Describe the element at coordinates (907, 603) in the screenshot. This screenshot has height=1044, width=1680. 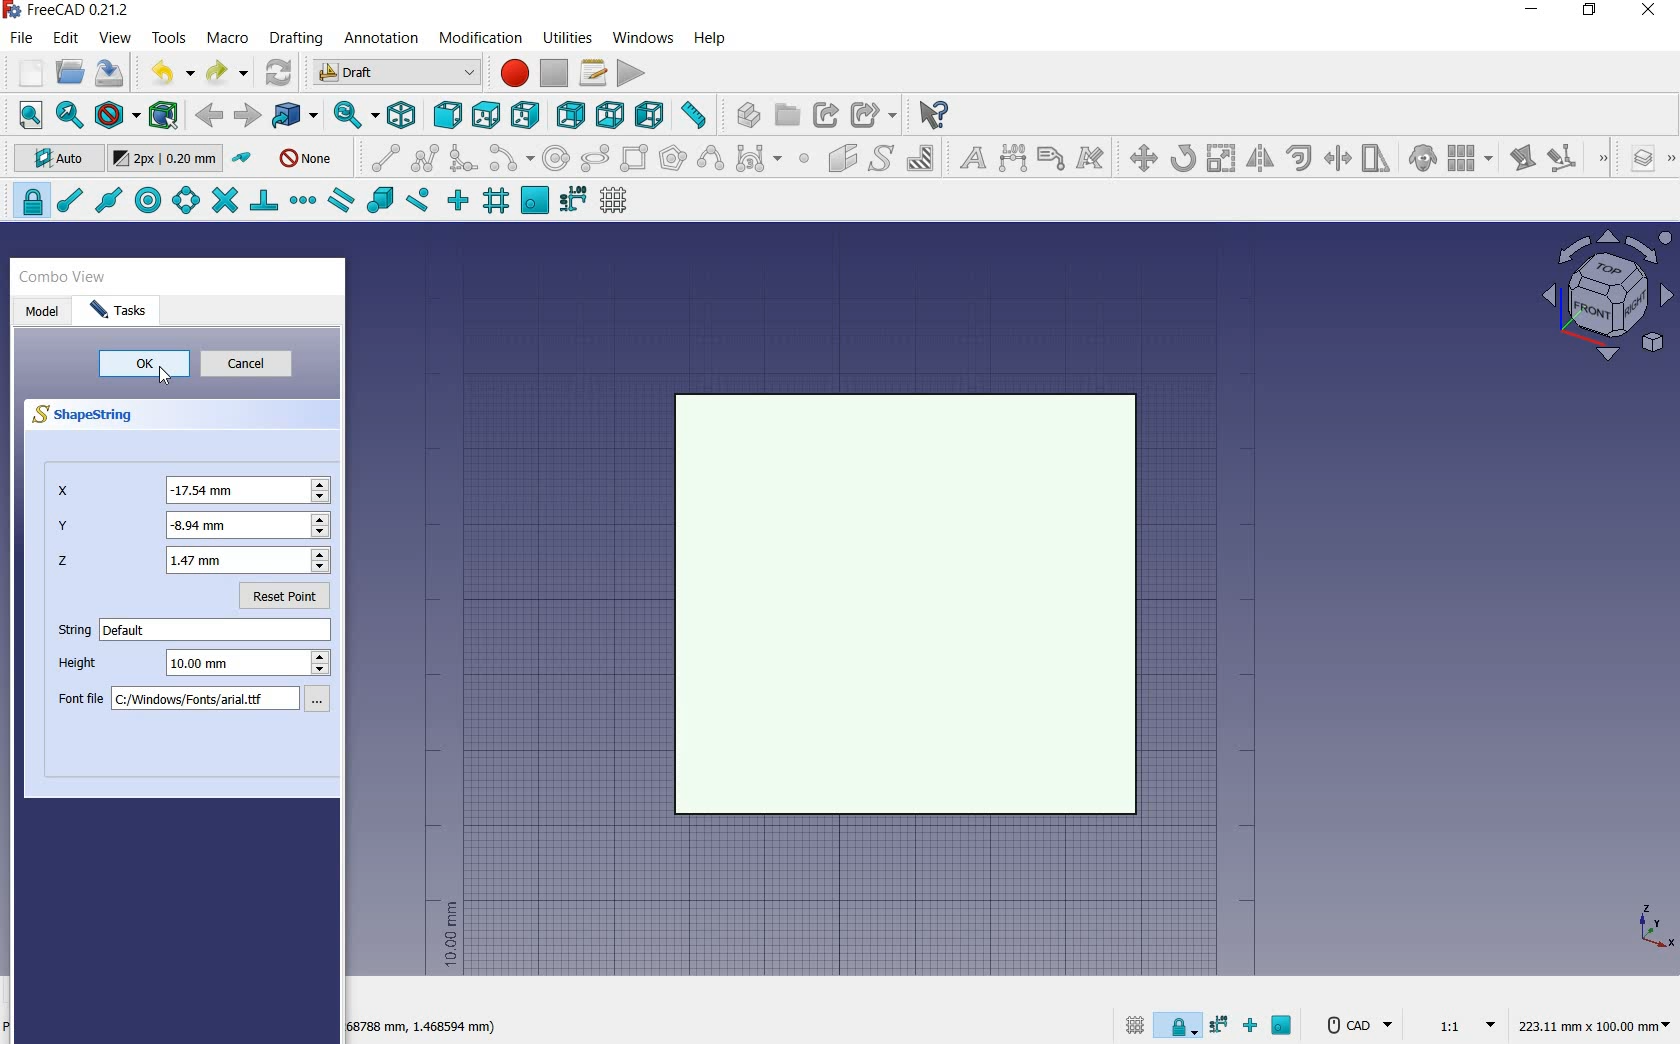
I see `object` at that location.